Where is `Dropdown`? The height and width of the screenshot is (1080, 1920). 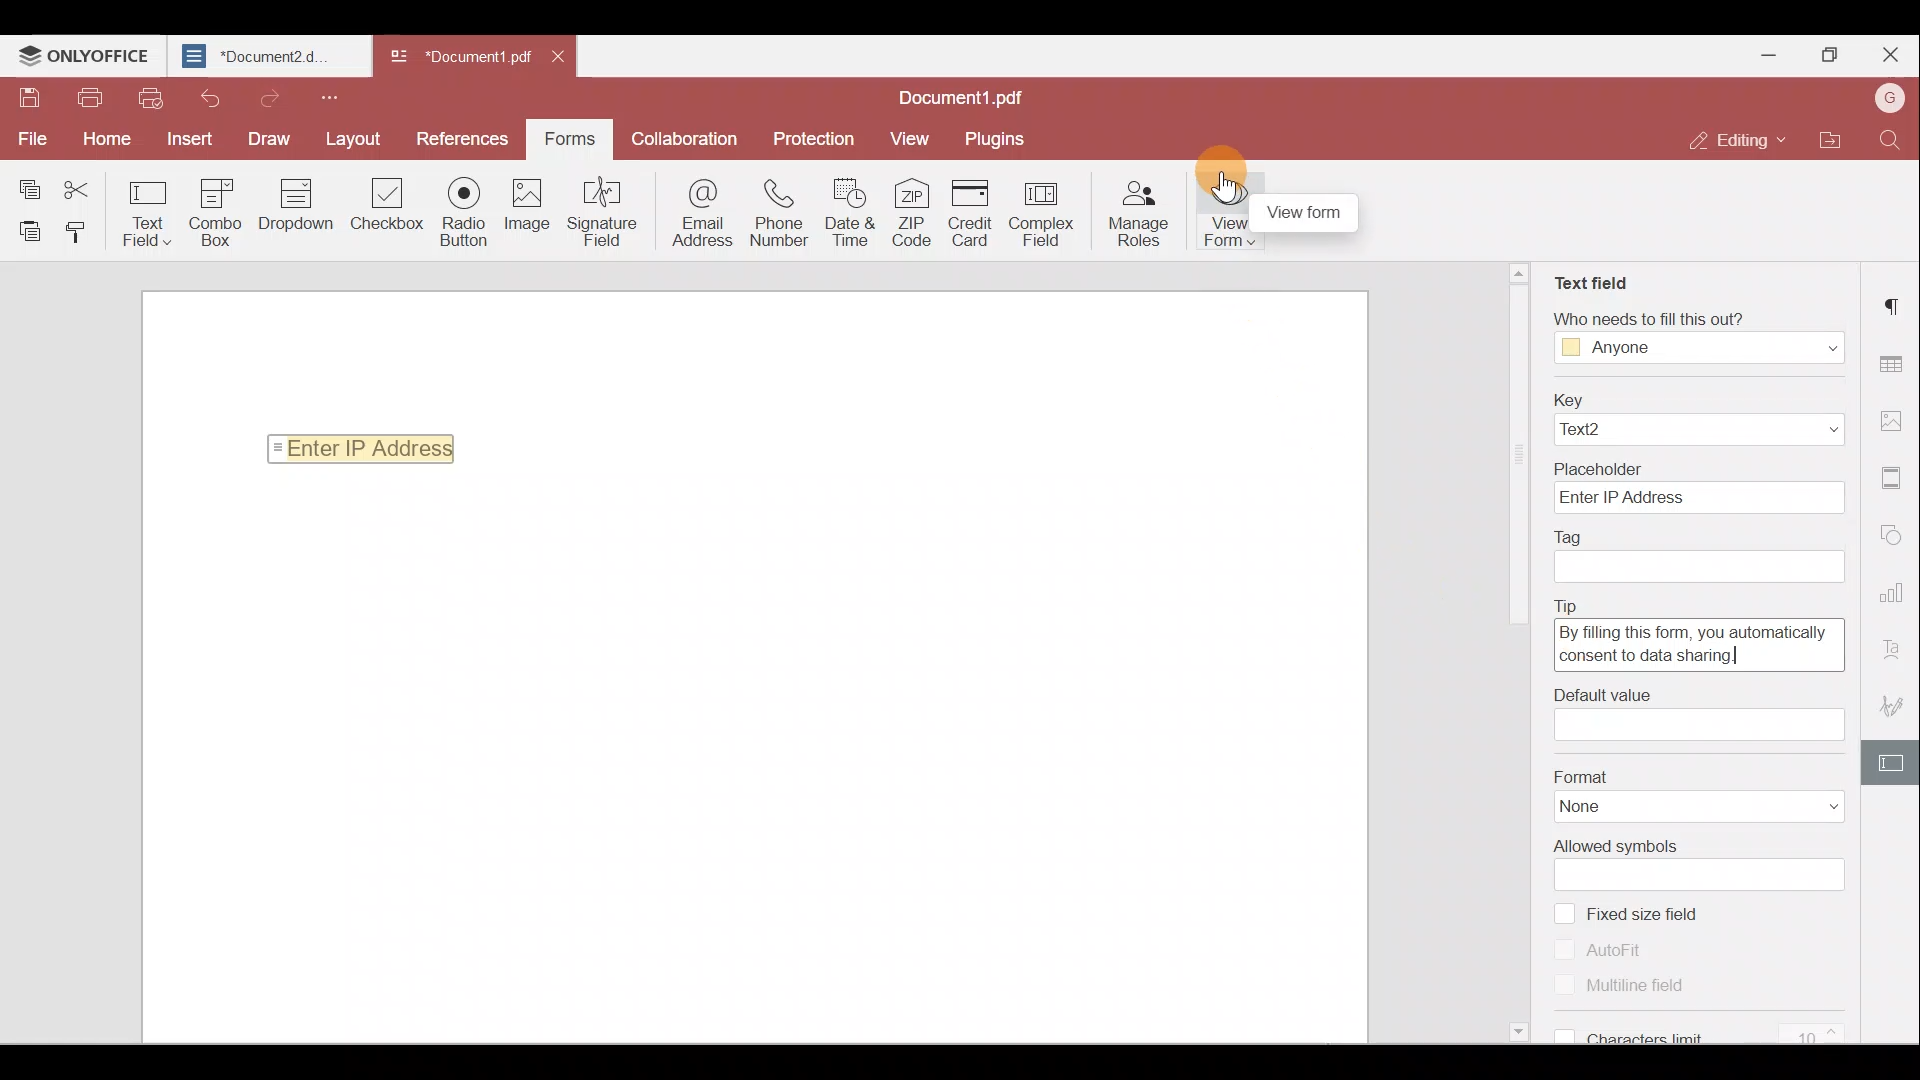 Dropdown is located at coordinates (1792, 430).